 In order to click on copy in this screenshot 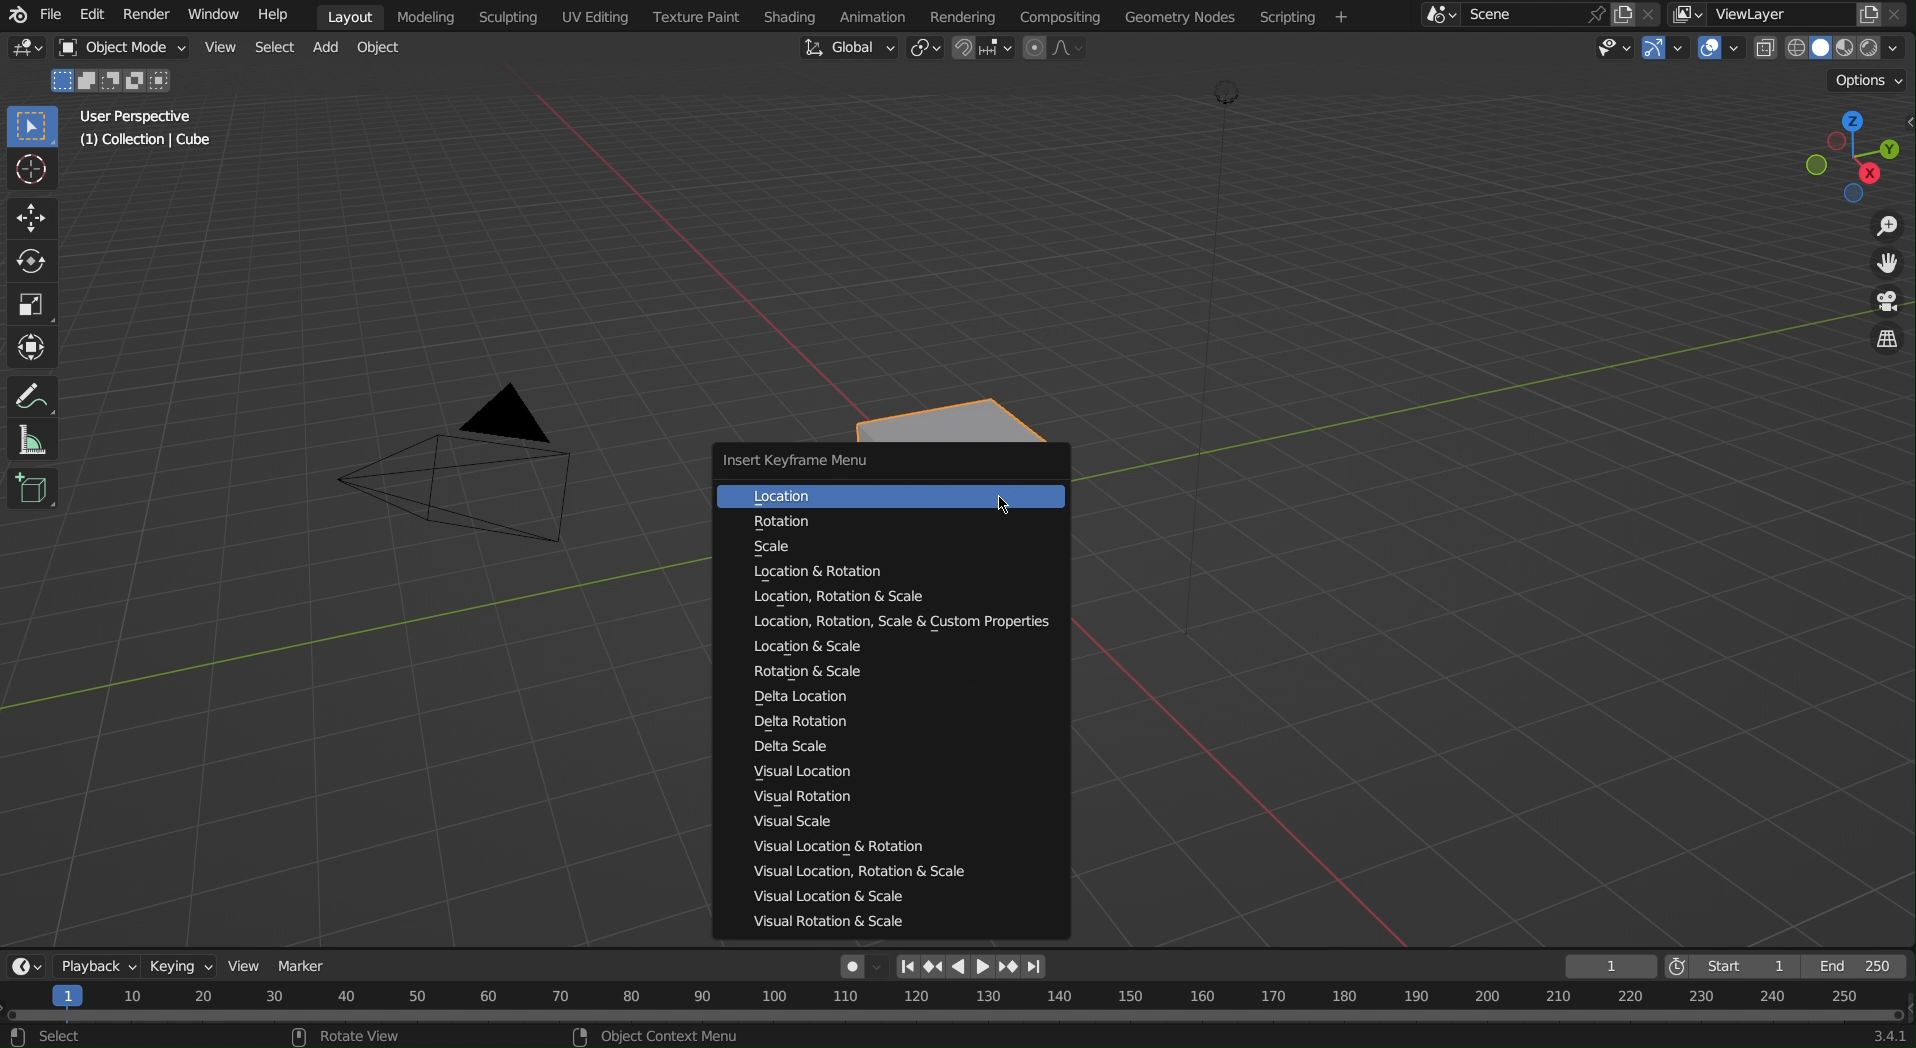, I will do `click(1624, 14)`.